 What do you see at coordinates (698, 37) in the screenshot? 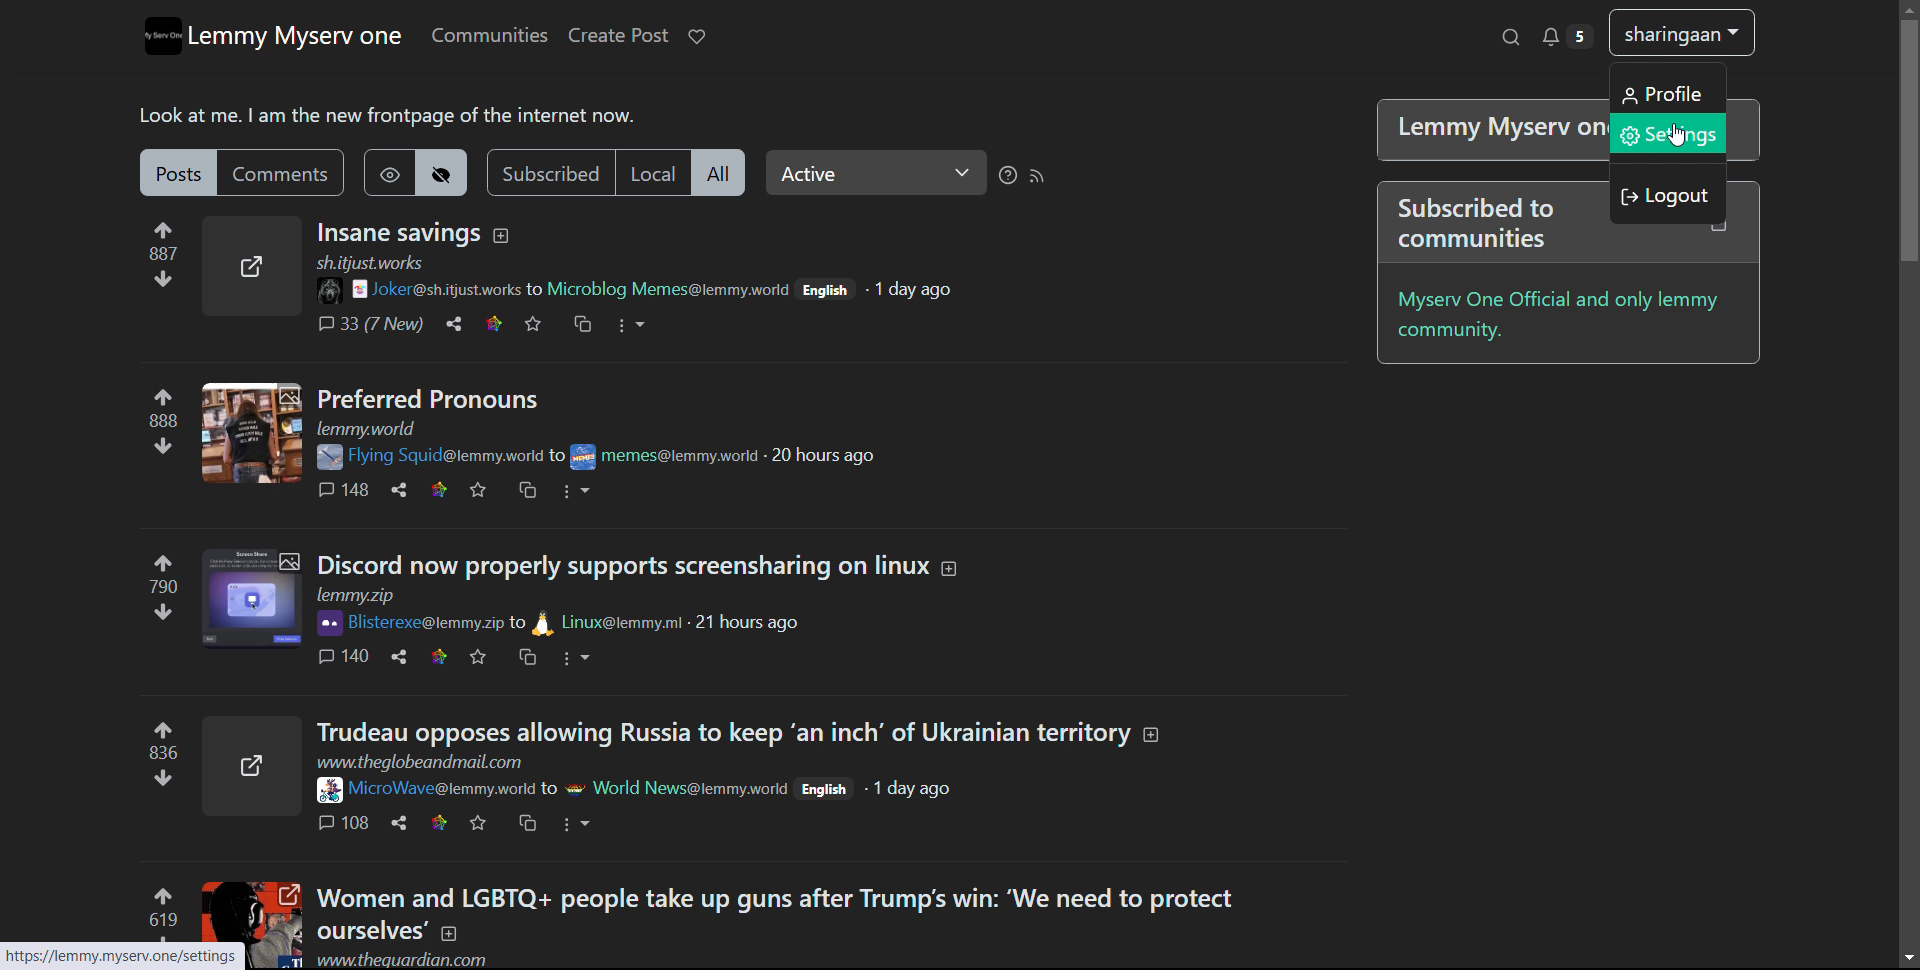
I see `donate to lemmy` at bounding box center [698, 37].